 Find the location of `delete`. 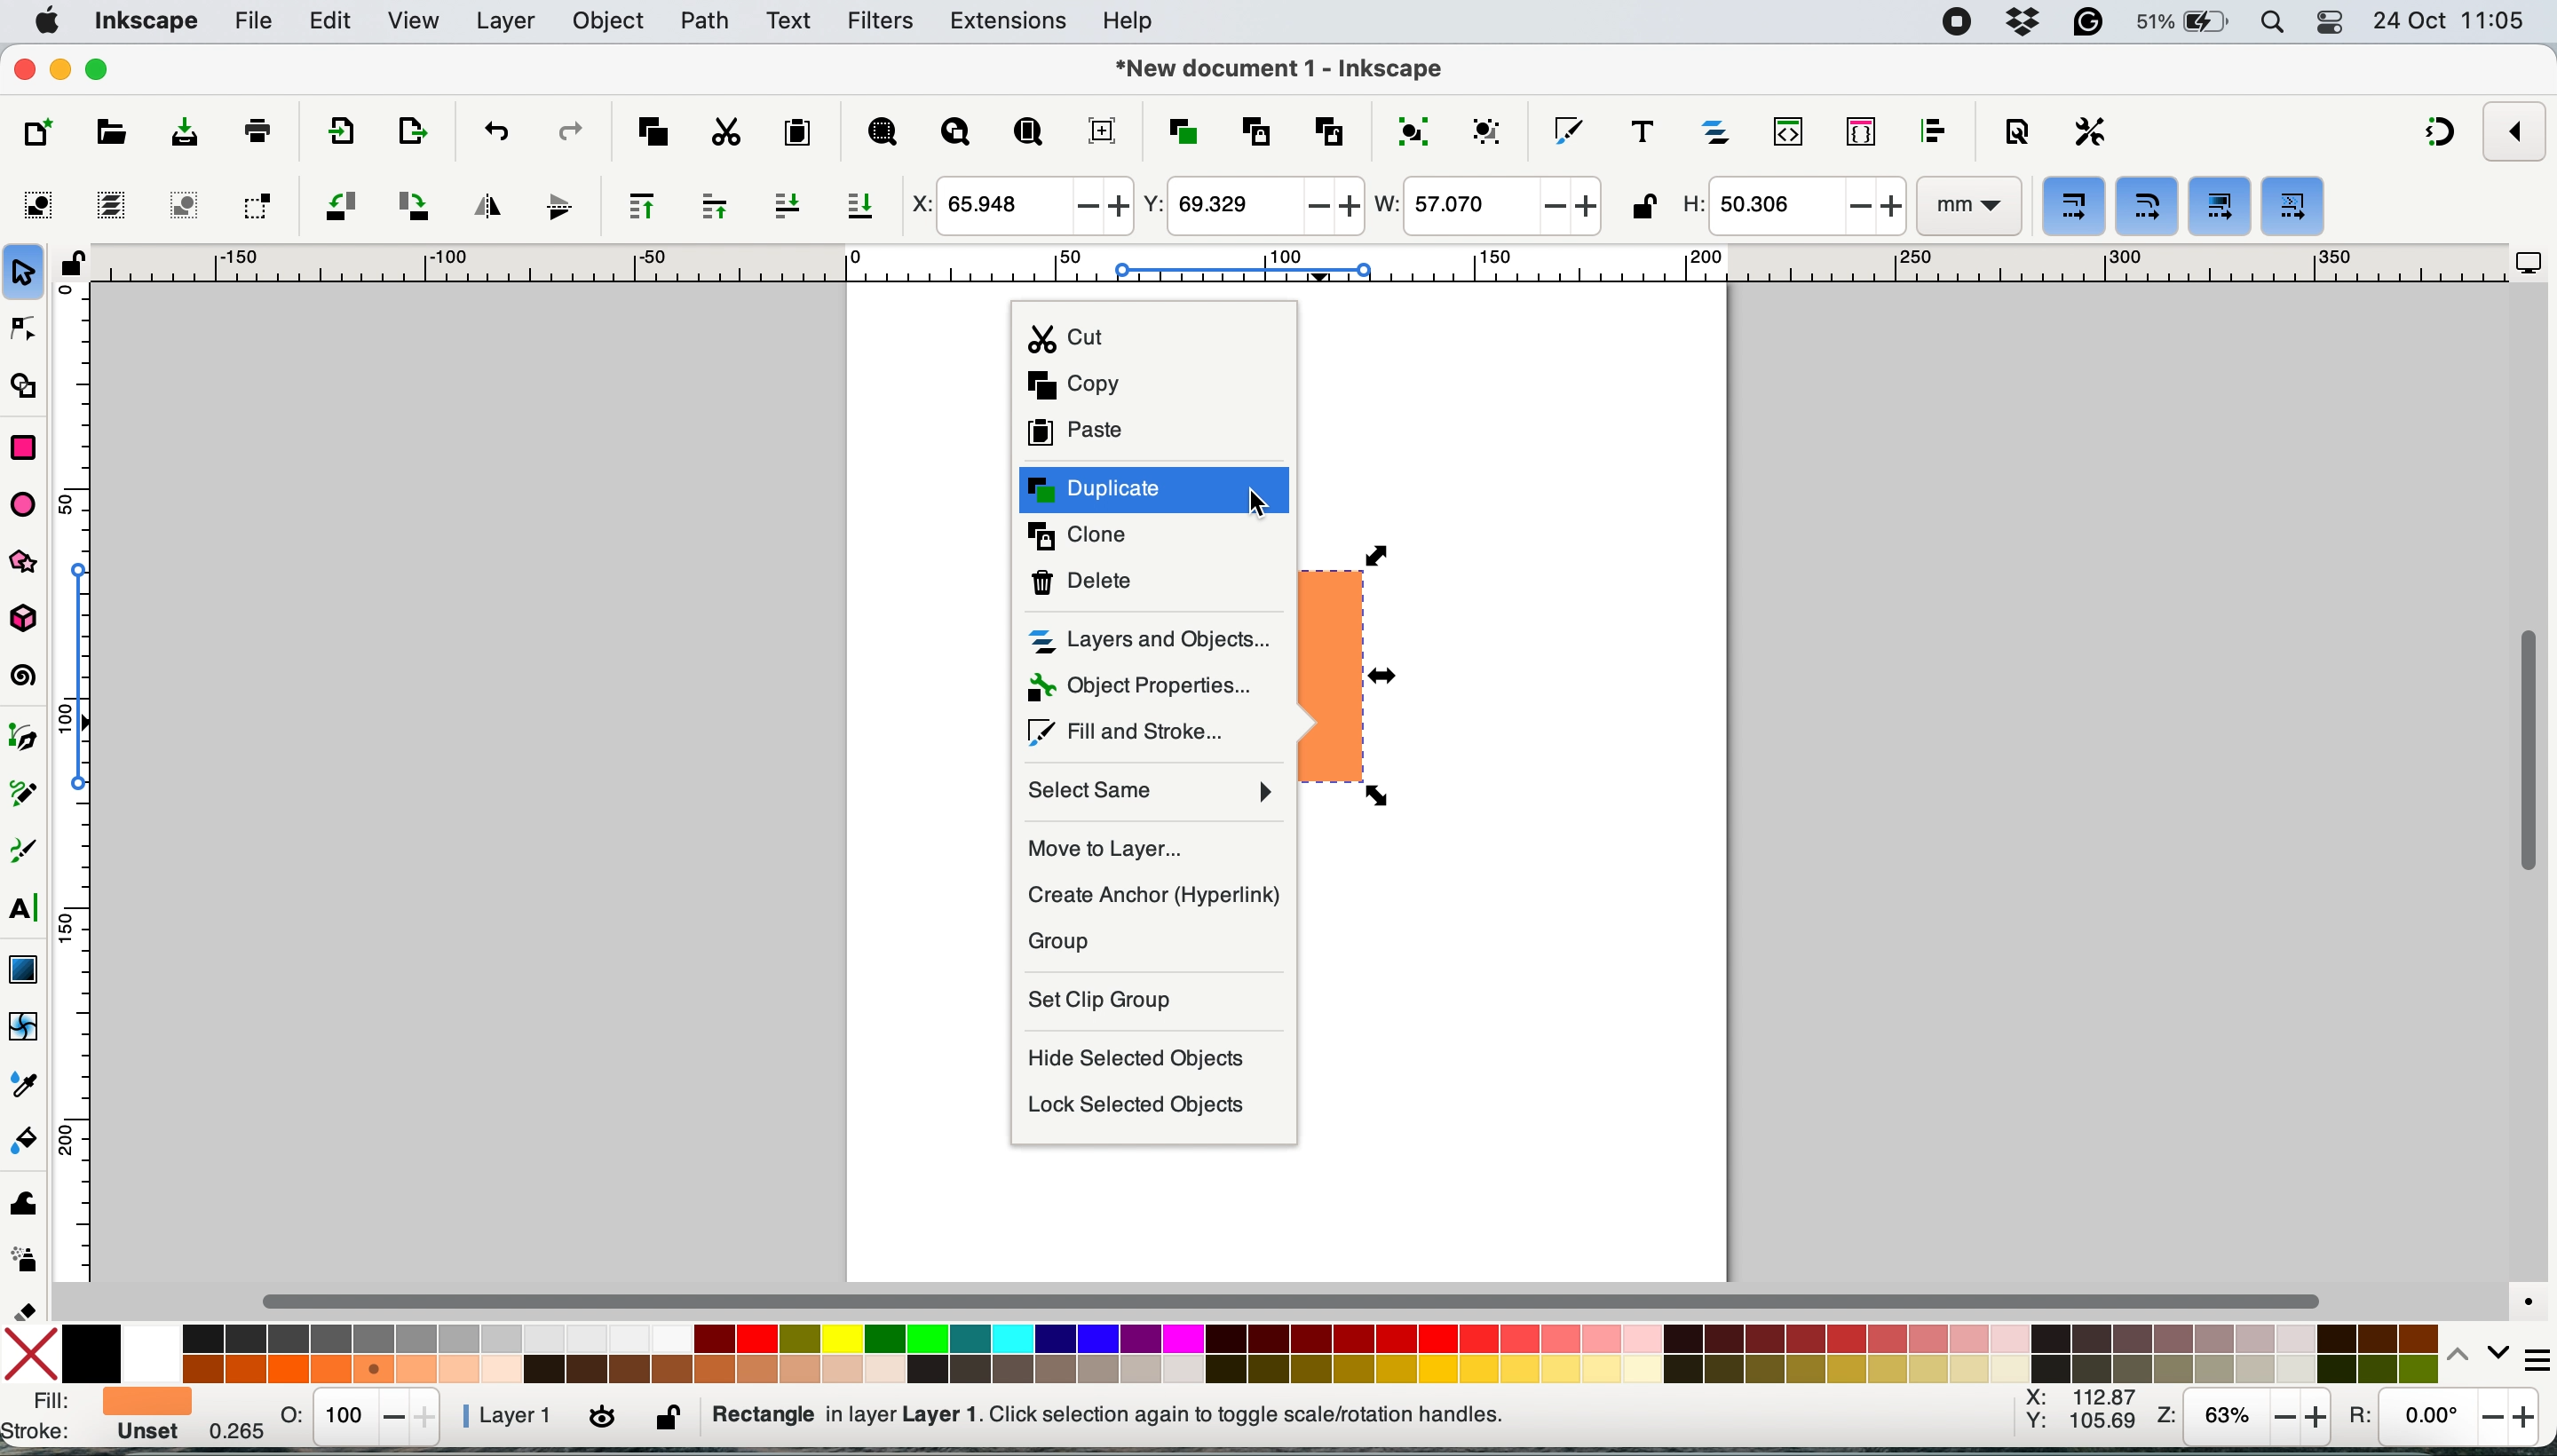

delete is located at coordinates (1154, 582).